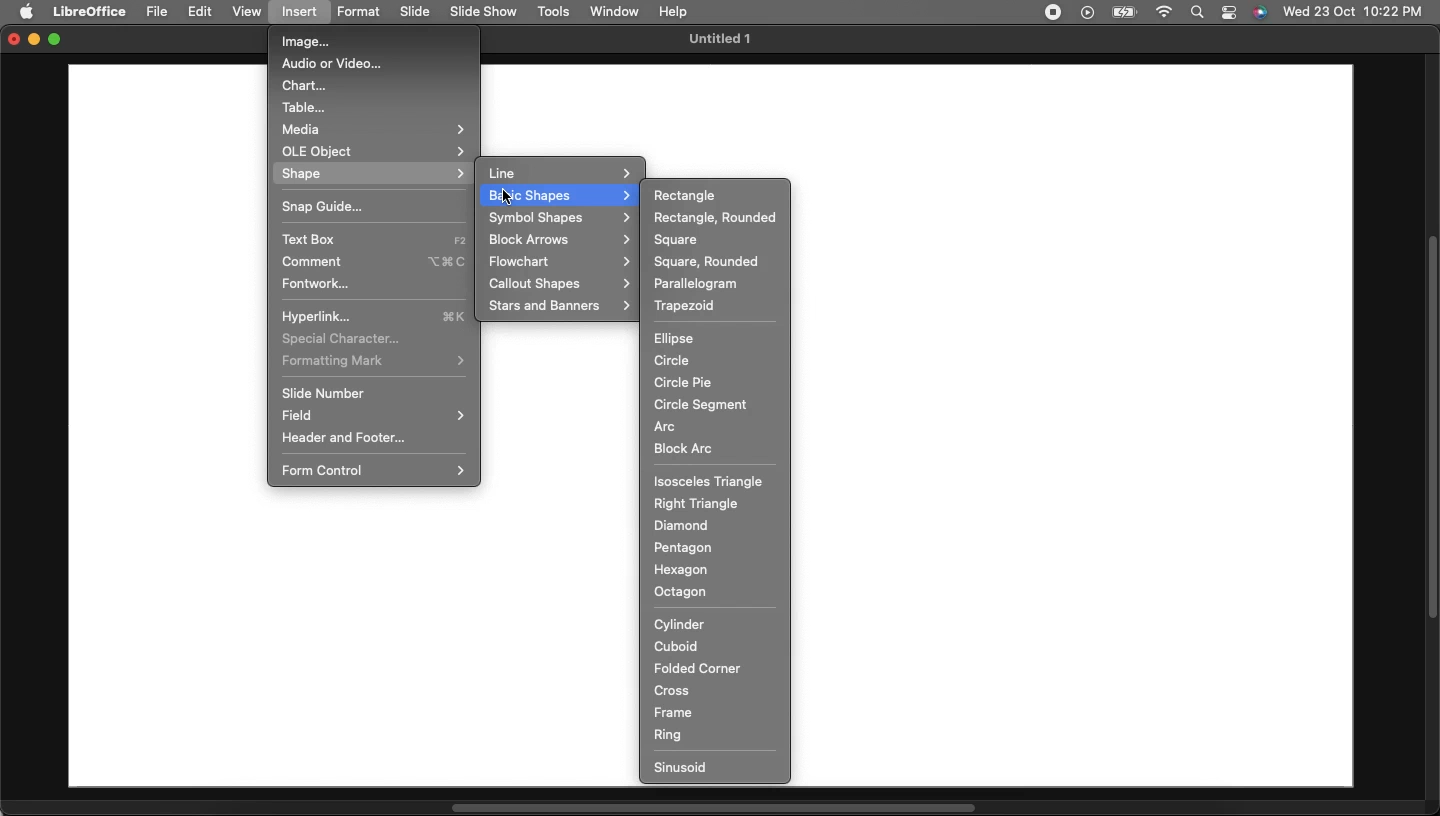  Describe the element at coordinates (1431, 429) in the screenshot. I see `Scroll` at that location.